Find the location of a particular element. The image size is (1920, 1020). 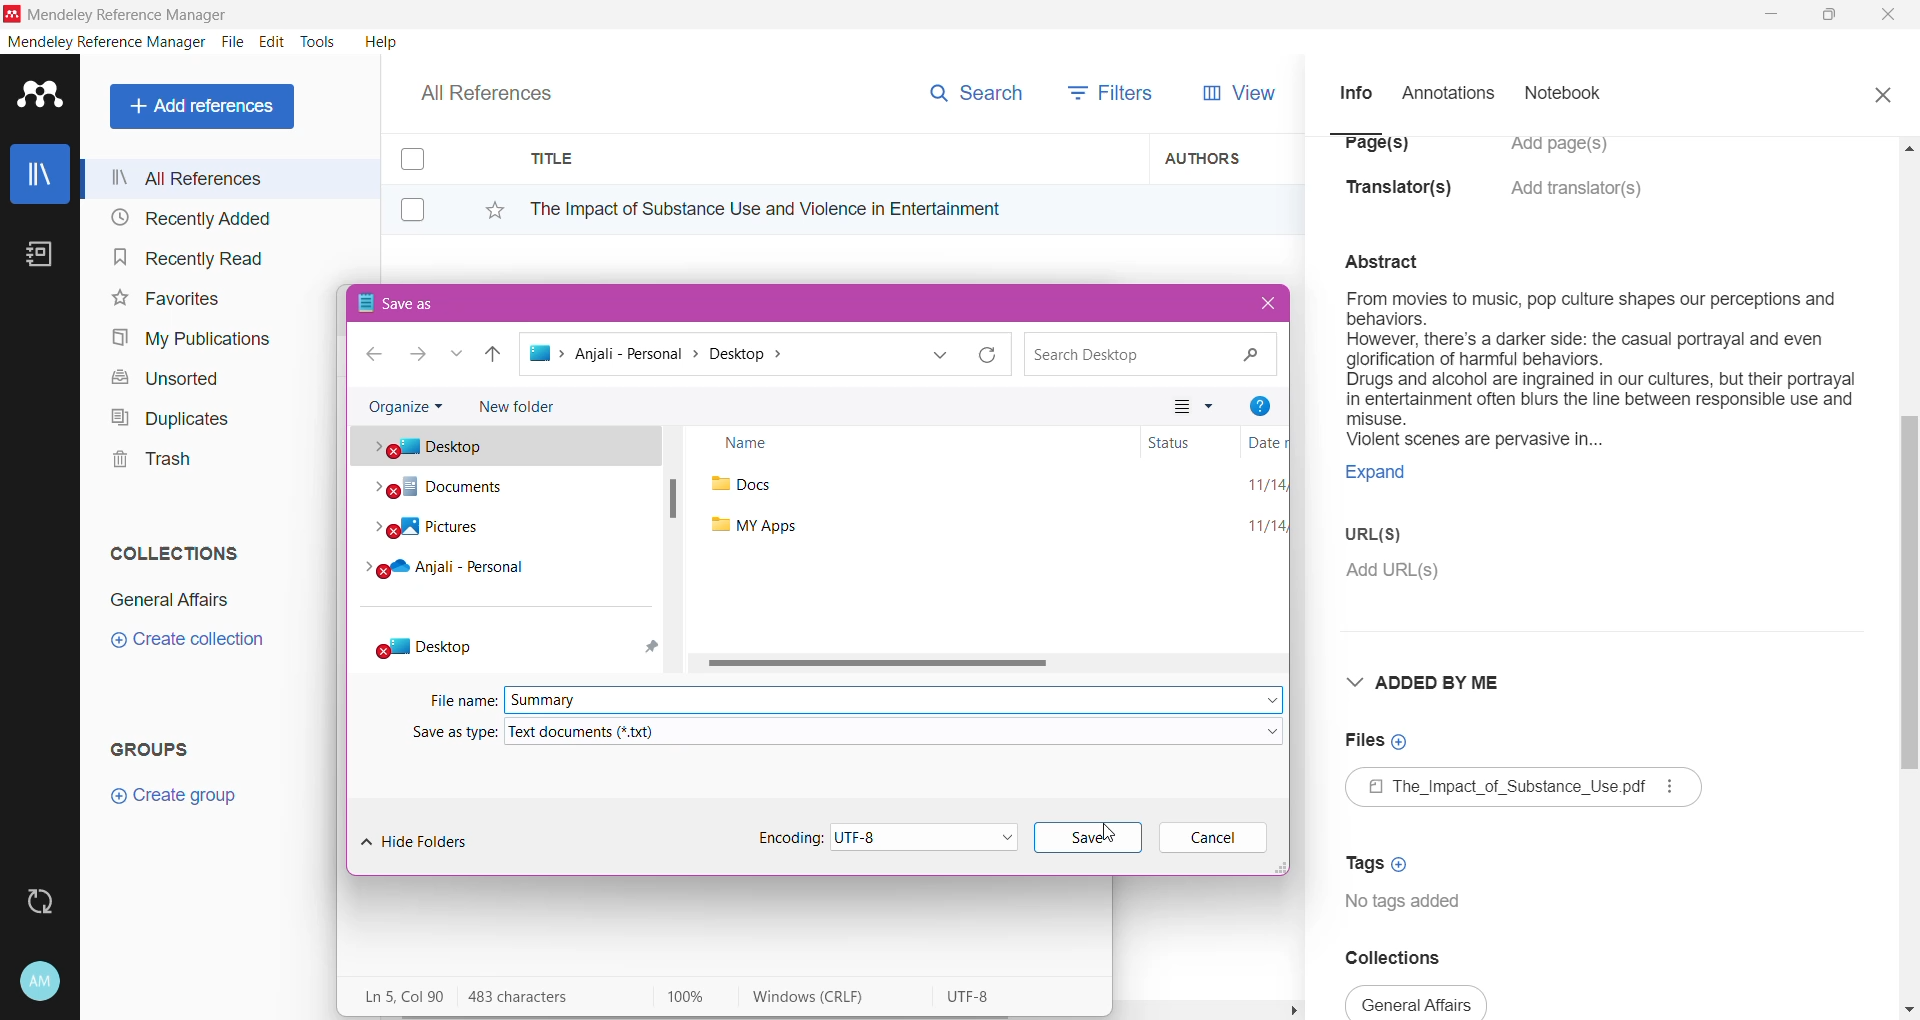

Close is located at coordinates (1890, 16).